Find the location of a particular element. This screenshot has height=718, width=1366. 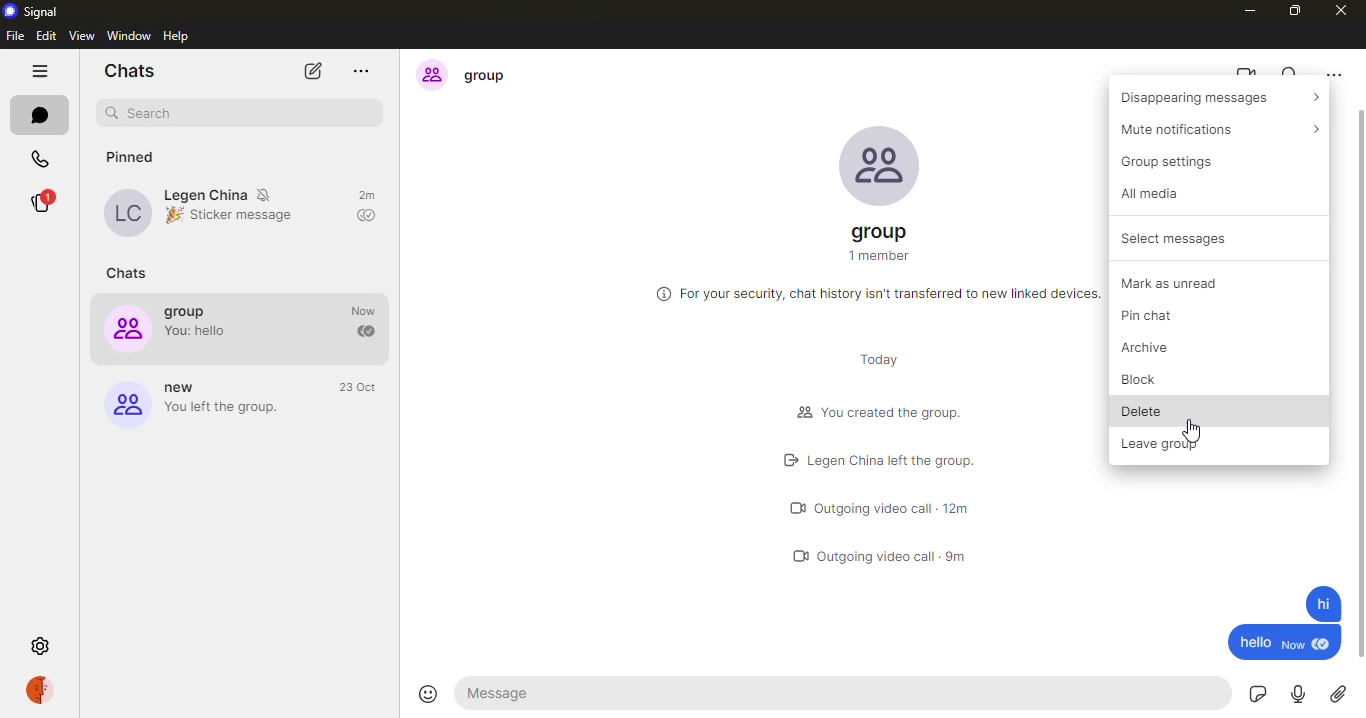

attach is located at coordinates (1337, 695).